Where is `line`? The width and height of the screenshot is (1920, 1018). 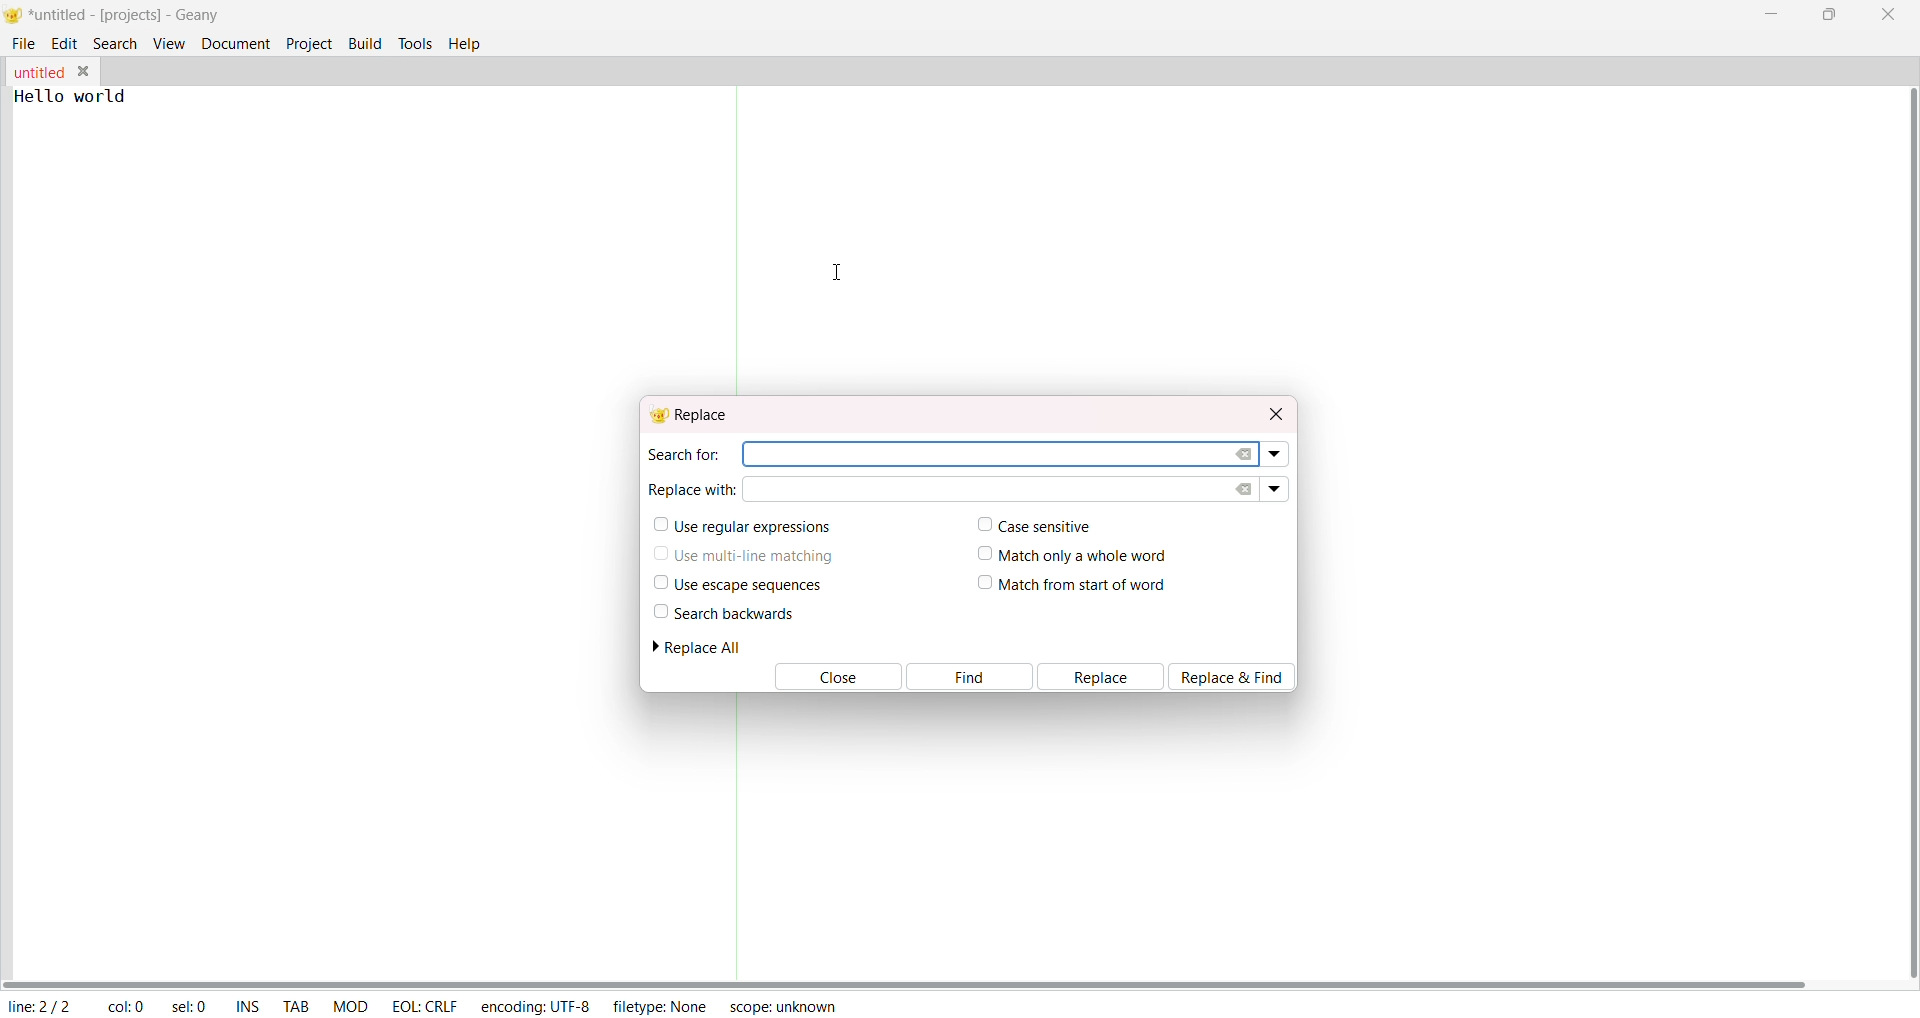 line is located at coordinates (38, 1006).